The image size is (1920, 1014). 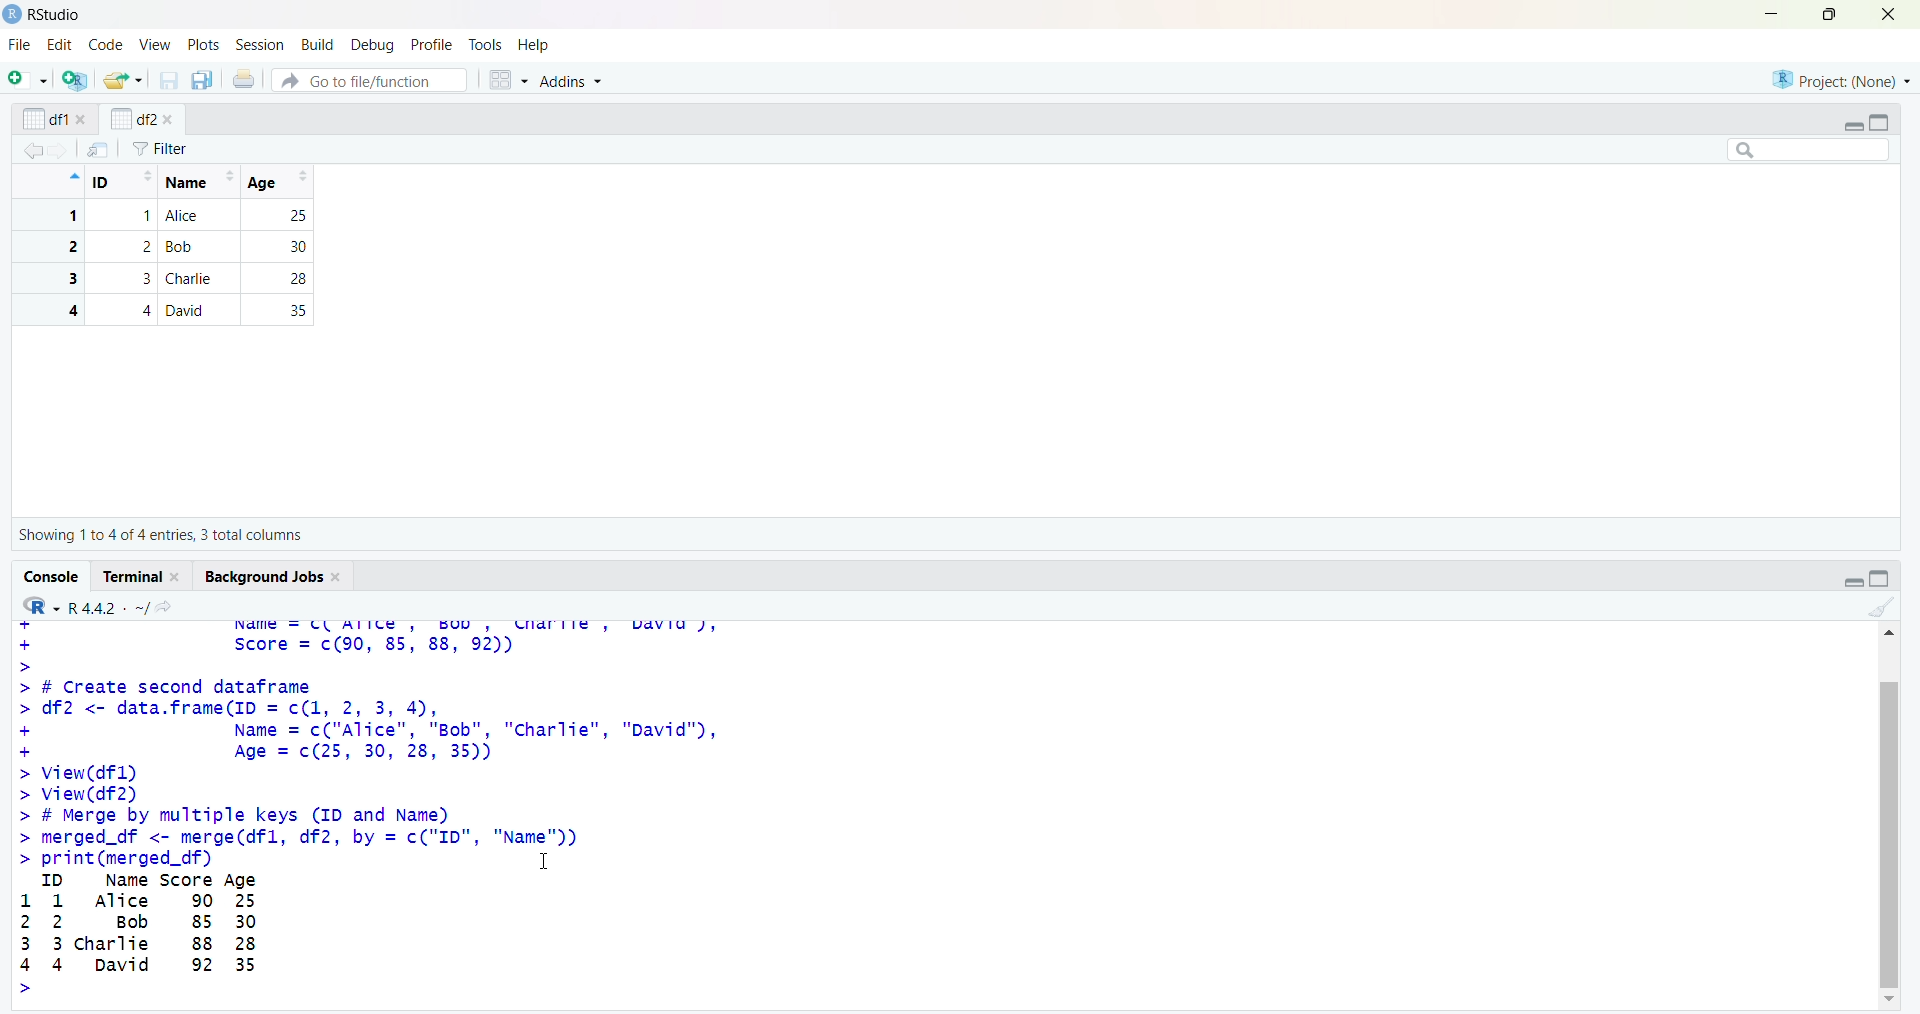 What do you see at coordinates (170, 80) in the screenshot?
I see `save` at bounding box center [170, 80].